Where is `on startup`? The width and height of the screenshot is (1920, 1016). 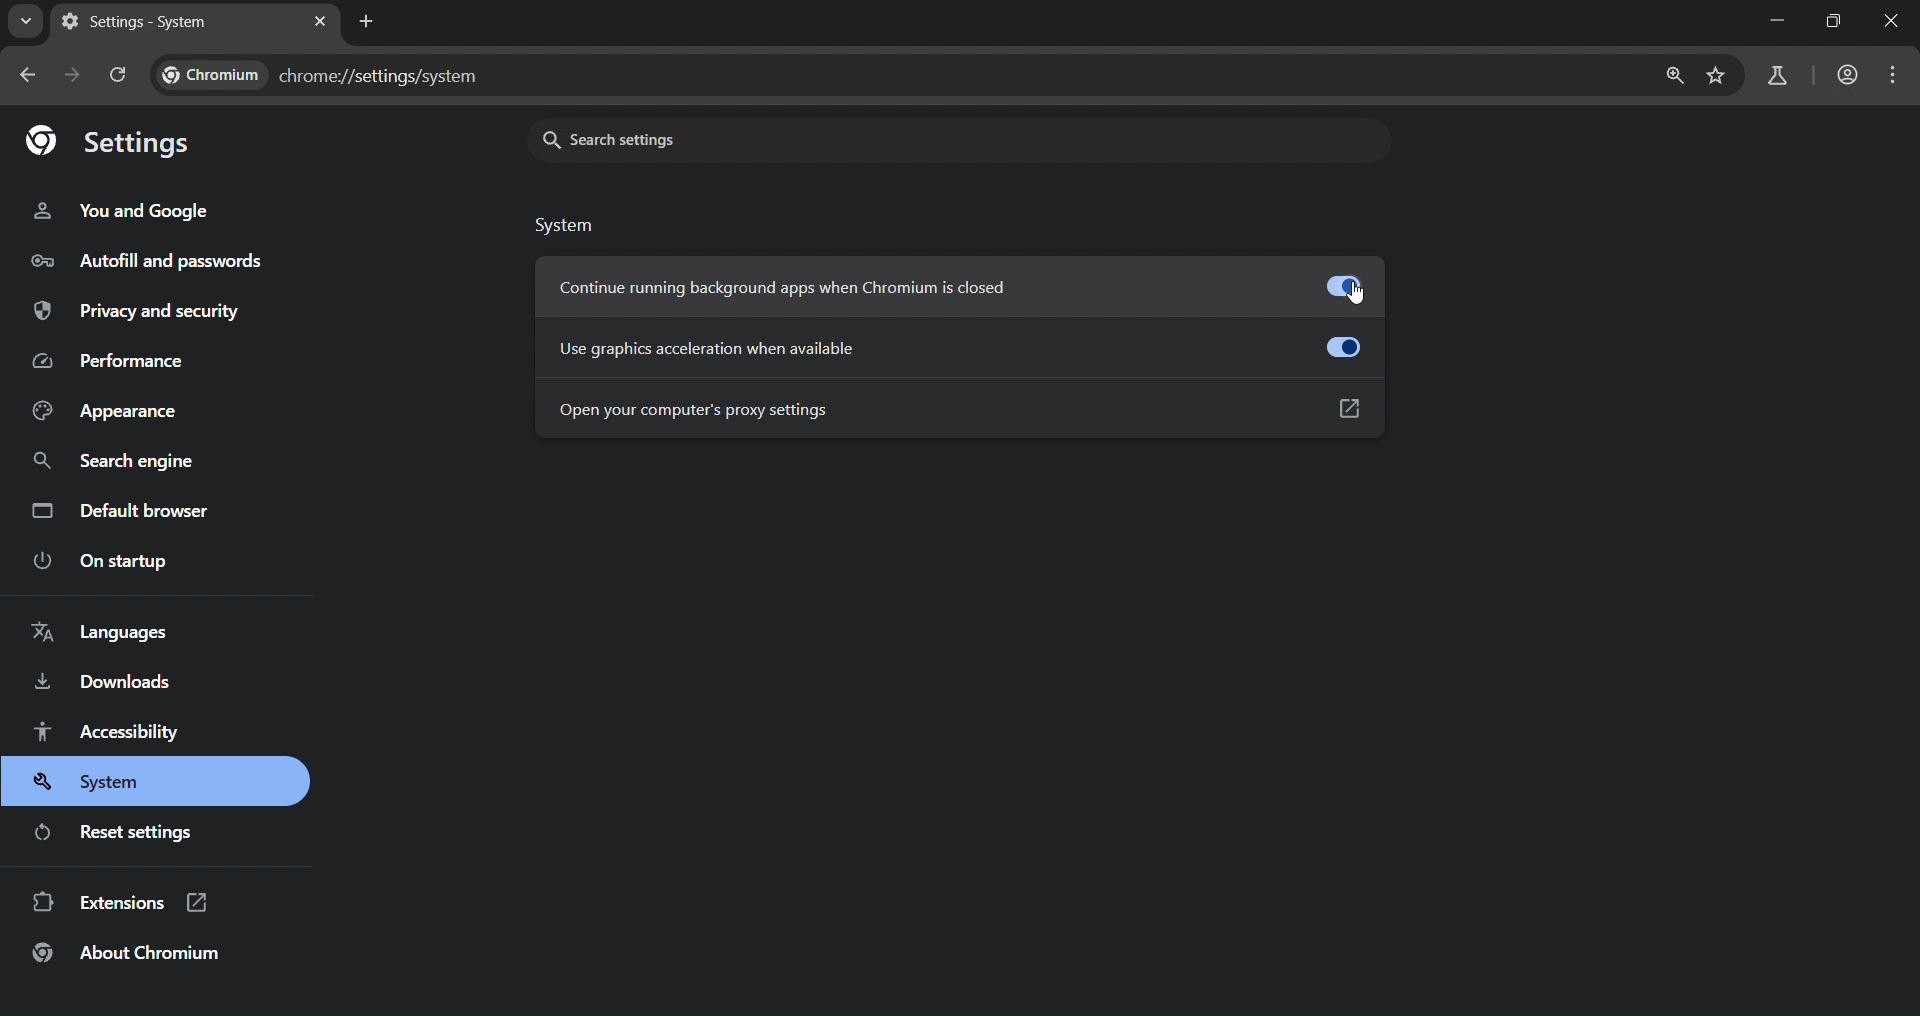 on startup is located at coordinates (109, 564).